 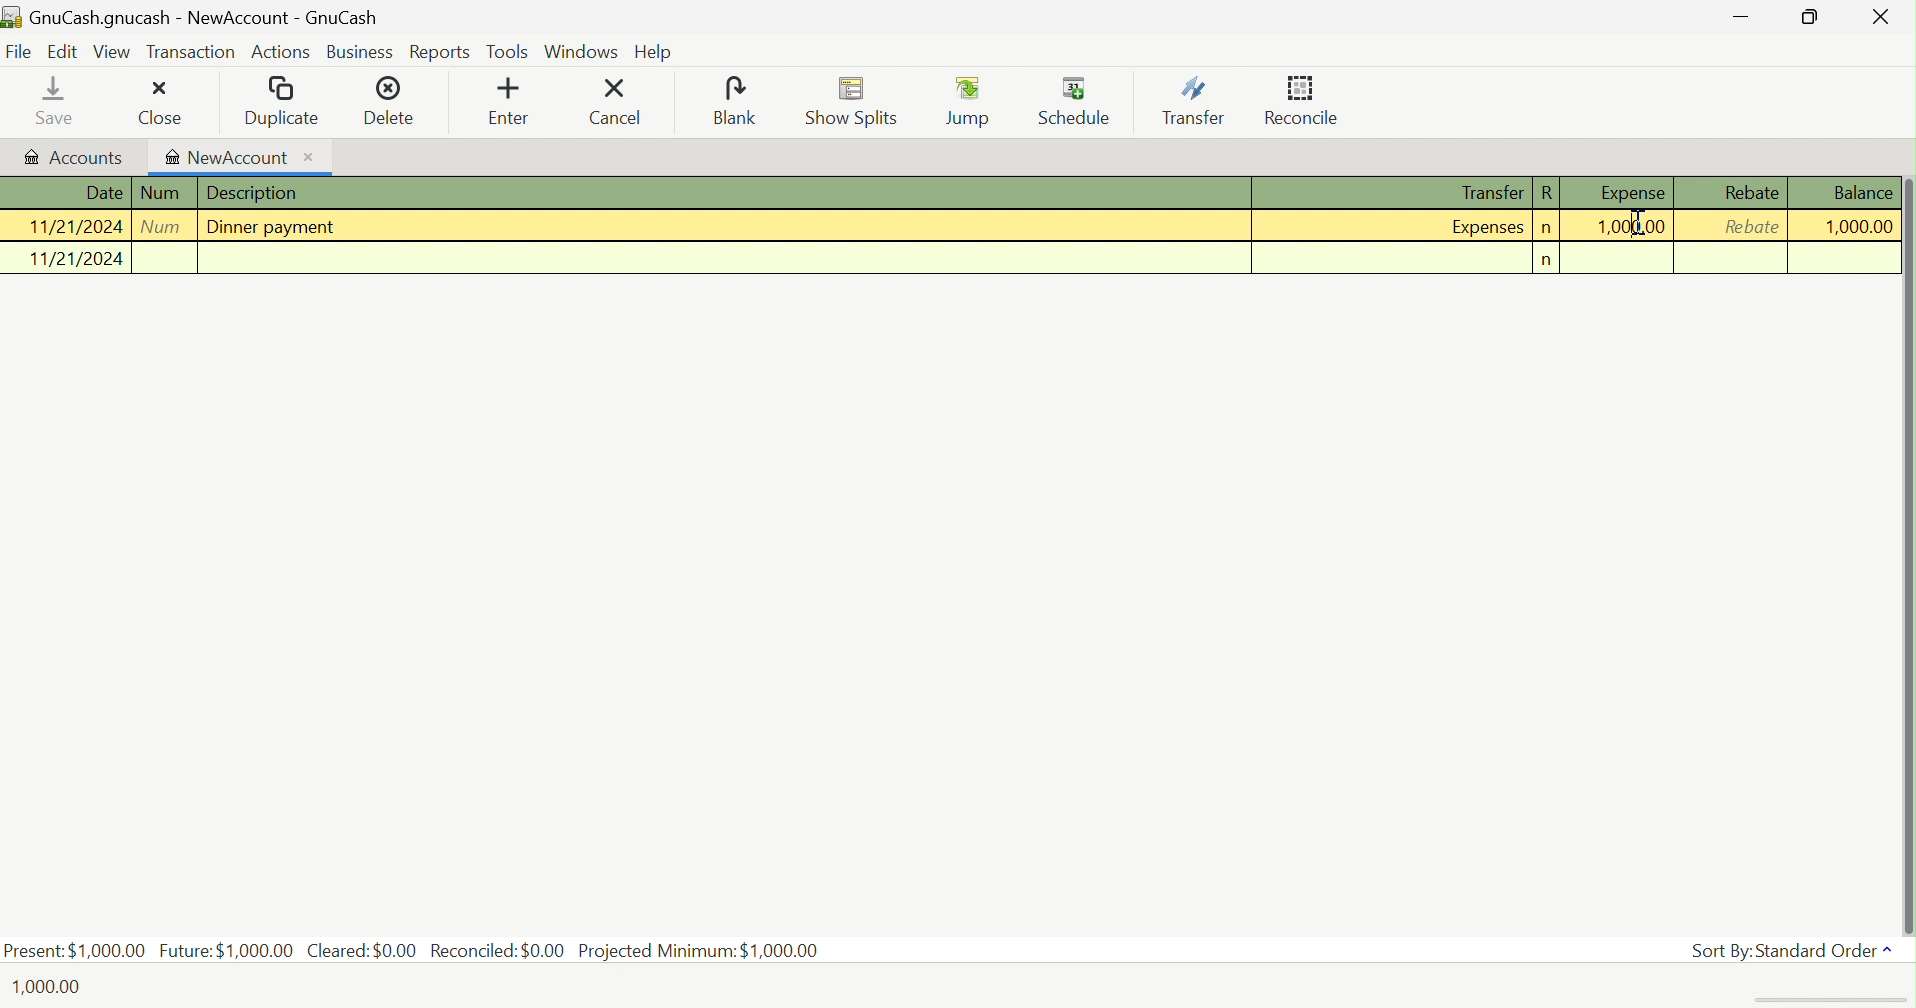 What do you see at coordinates (1743, 19) in the screenshot?
I see `Minimize` at bounding box center [1743, 19].